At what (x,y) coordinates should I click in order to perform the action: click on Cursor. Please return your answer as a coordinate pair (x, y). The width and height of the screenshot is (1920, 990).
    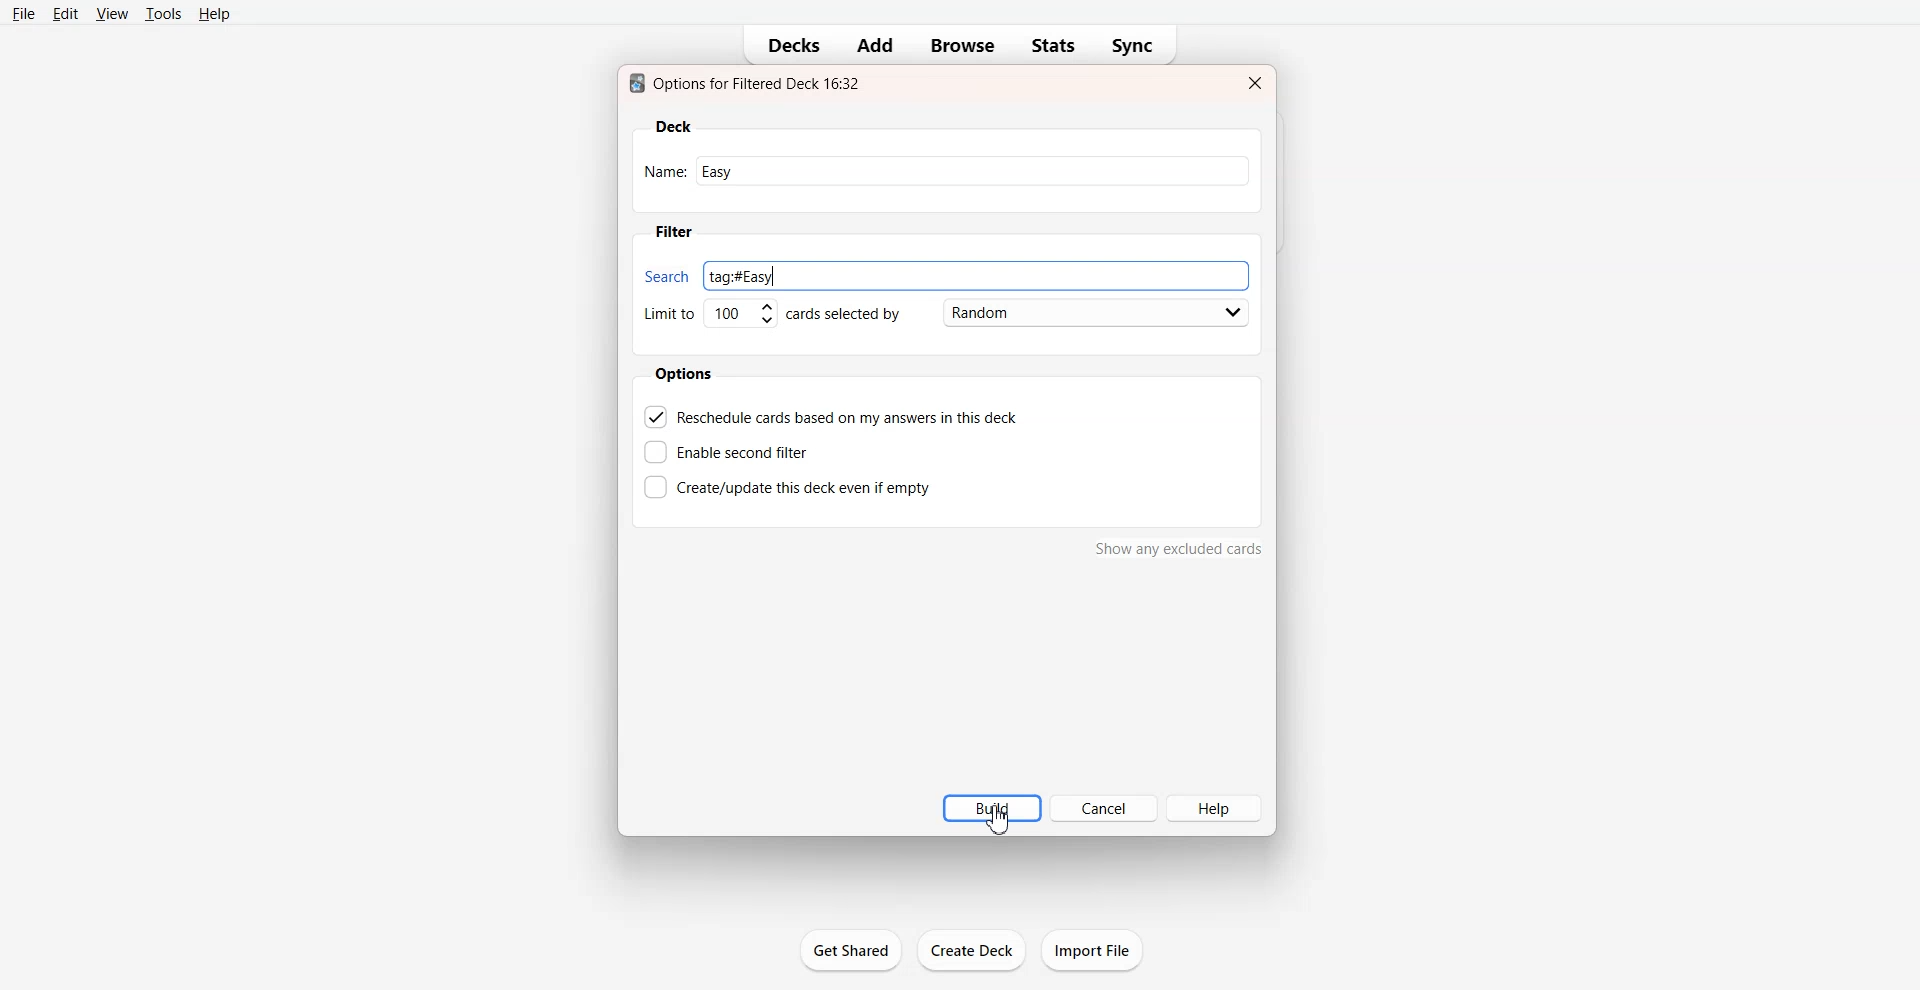
    Looking at the image, I should click on (1000, 818).